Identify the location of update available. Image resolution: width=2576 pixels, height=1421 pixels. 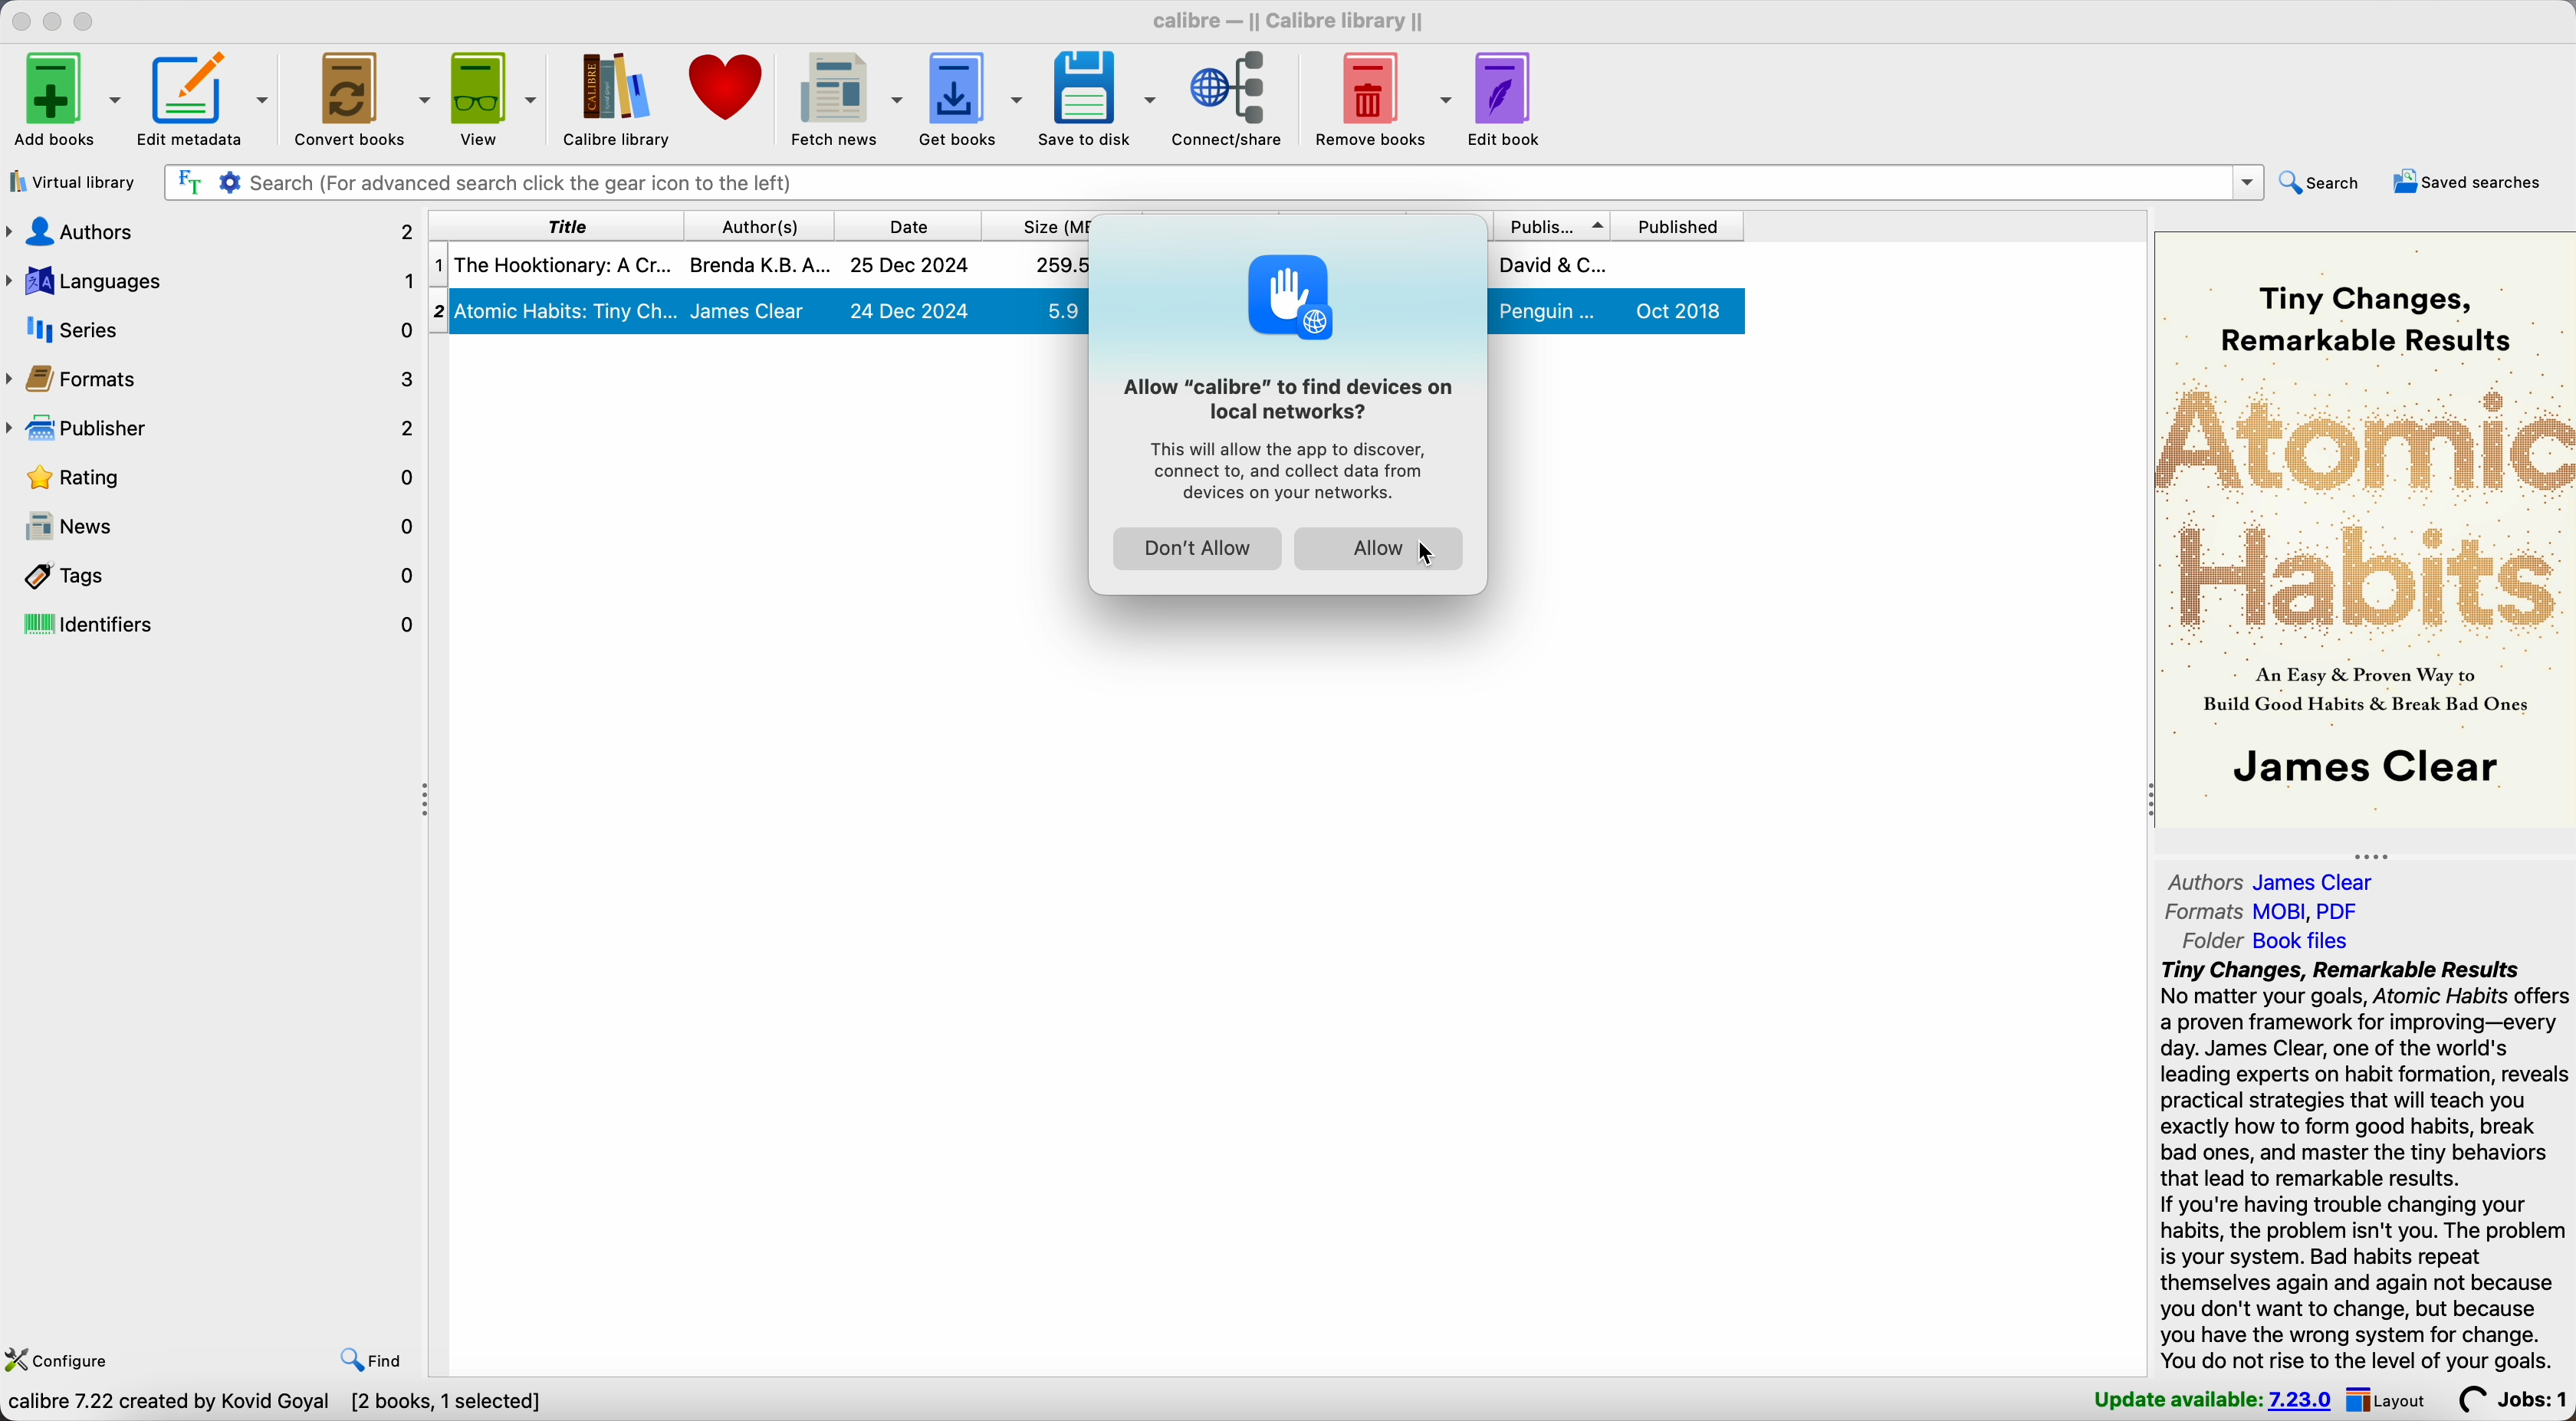
(2215, 1397).